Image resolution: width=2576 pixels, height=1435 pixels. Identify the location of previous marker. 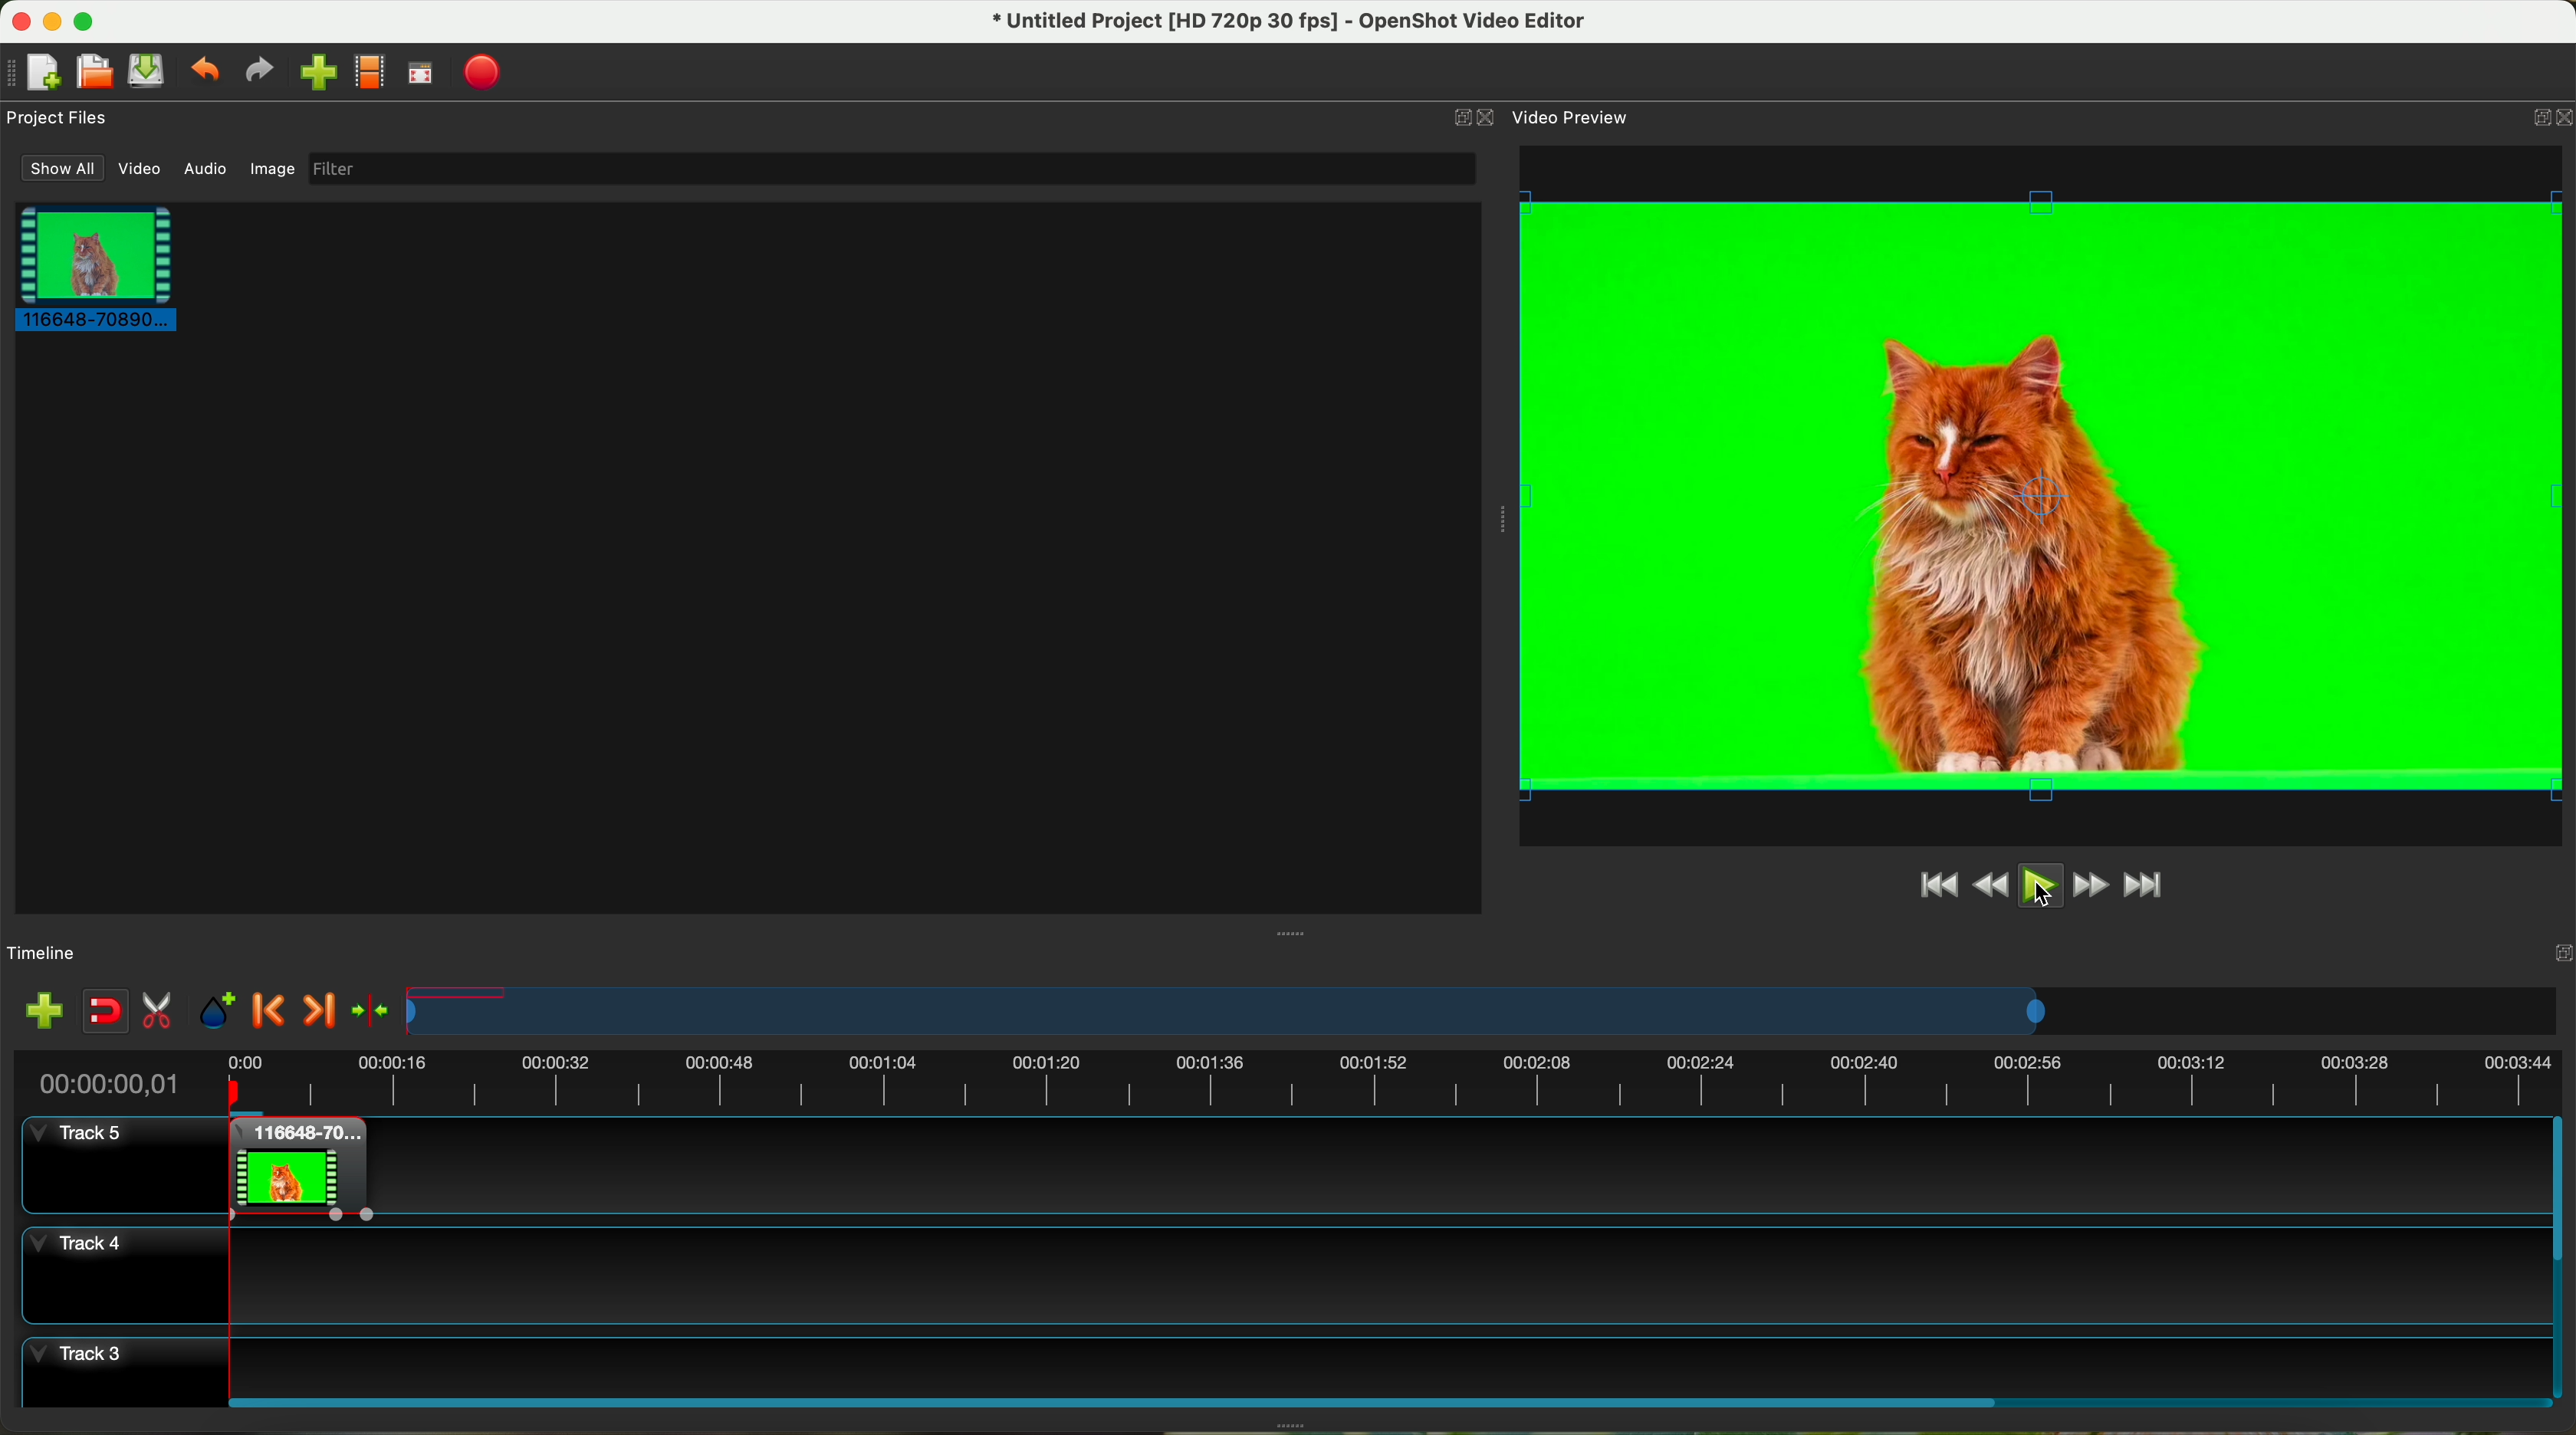
(270, 1010).